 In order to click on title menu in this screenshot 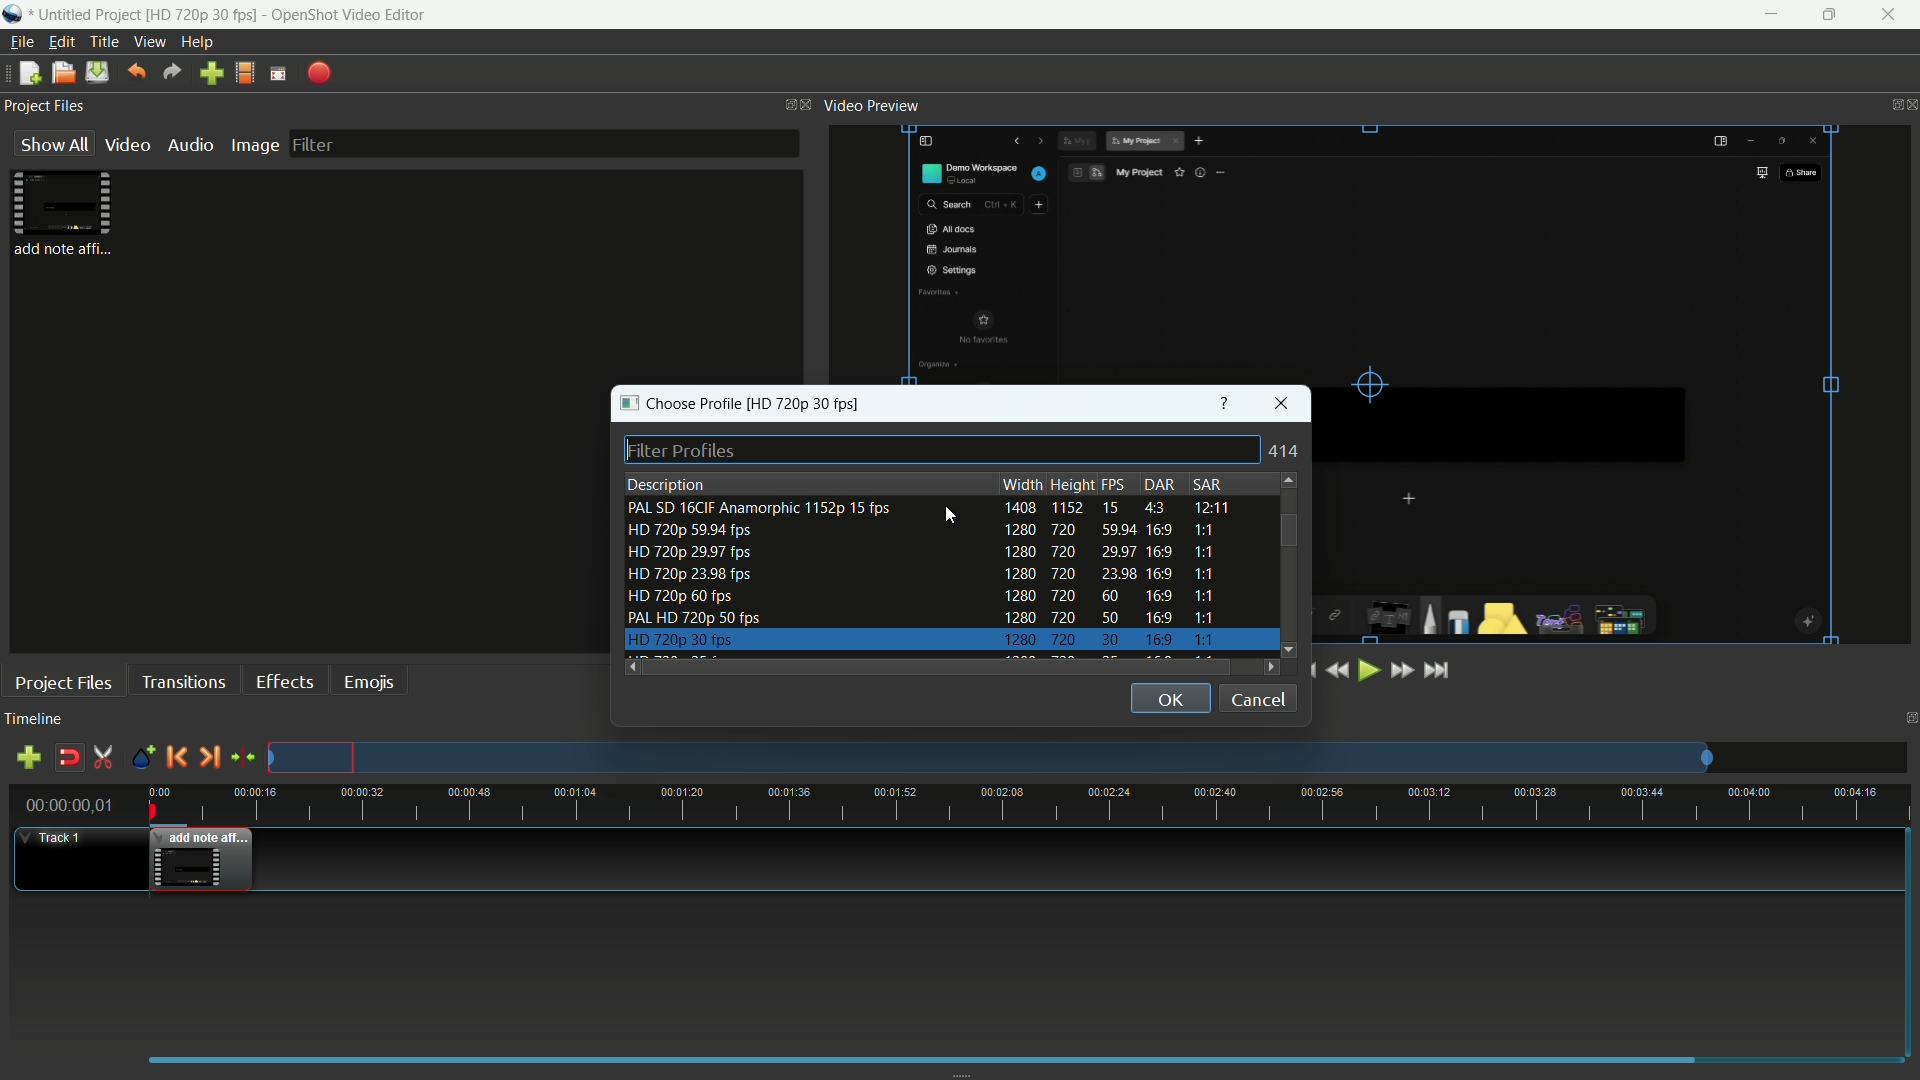, I will do `click(105, 42)`.